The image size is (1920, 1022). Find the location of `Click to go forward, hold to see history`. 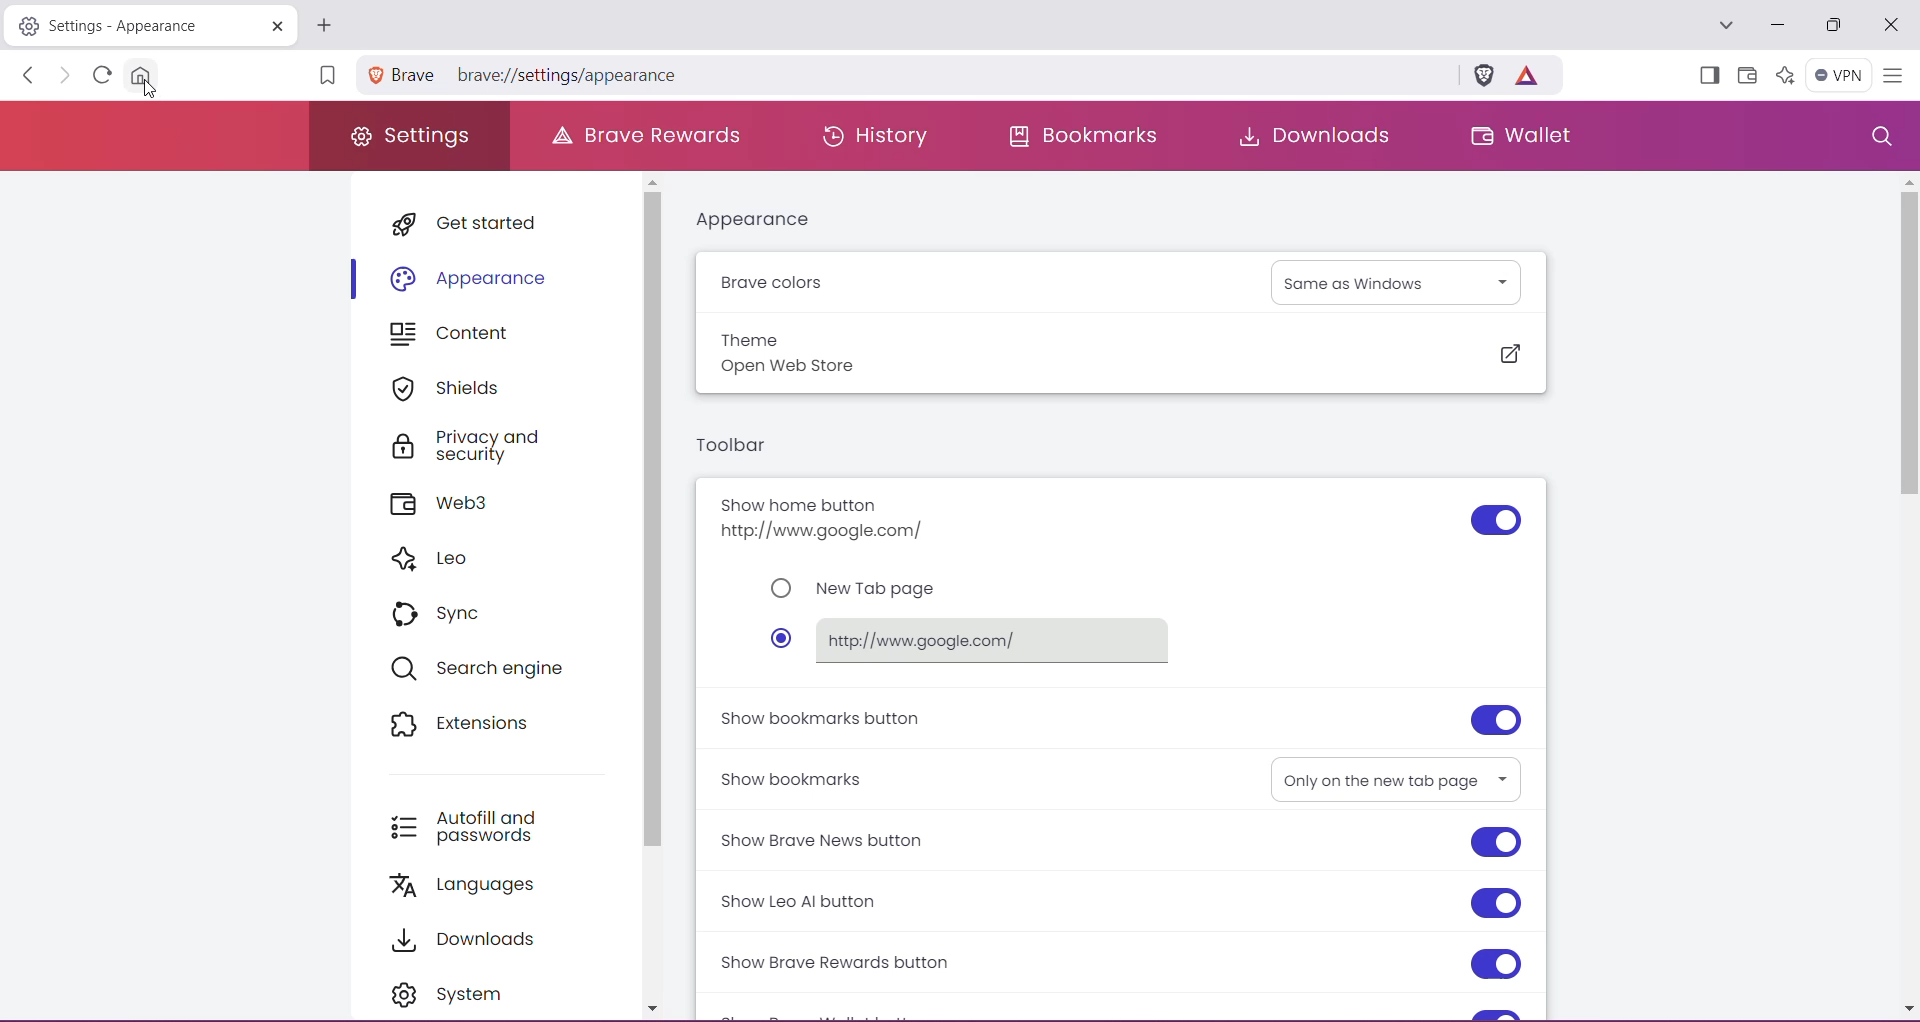

Click to go forward, hold to see history is located at coordinates (65, 76).